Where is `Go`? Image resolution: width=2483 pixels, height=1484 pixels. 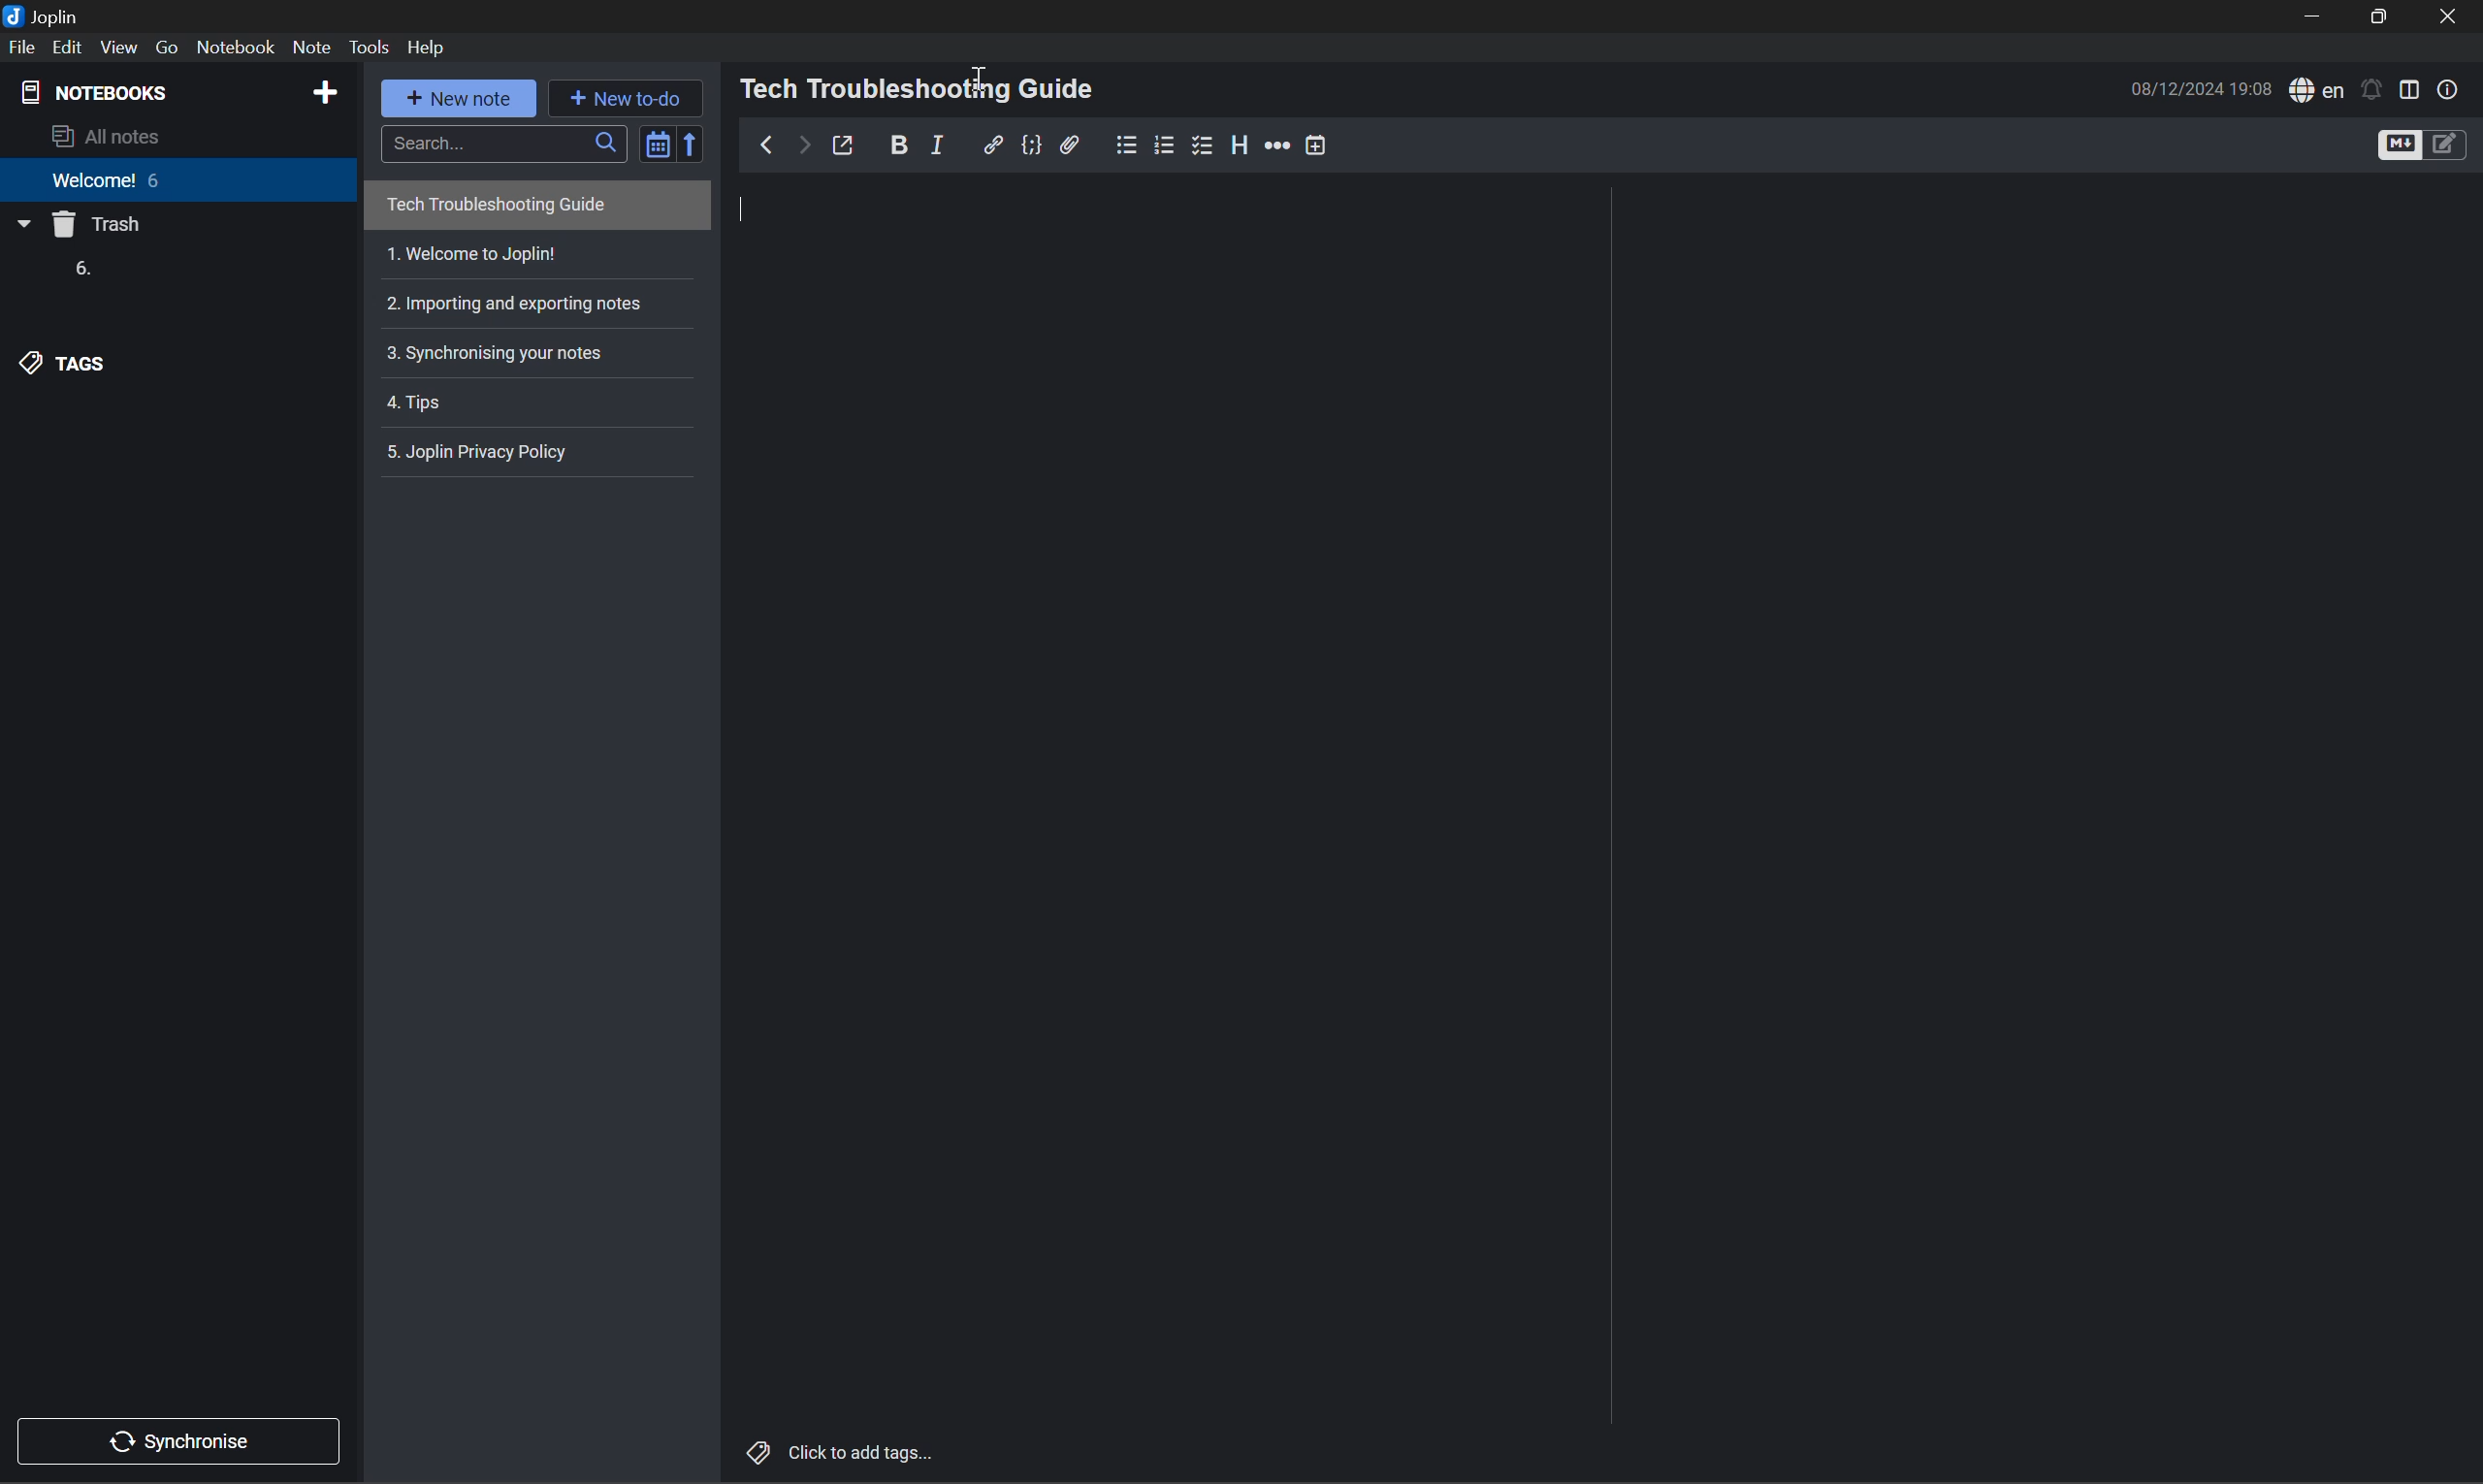 Go is located at coordinates (169, 47).